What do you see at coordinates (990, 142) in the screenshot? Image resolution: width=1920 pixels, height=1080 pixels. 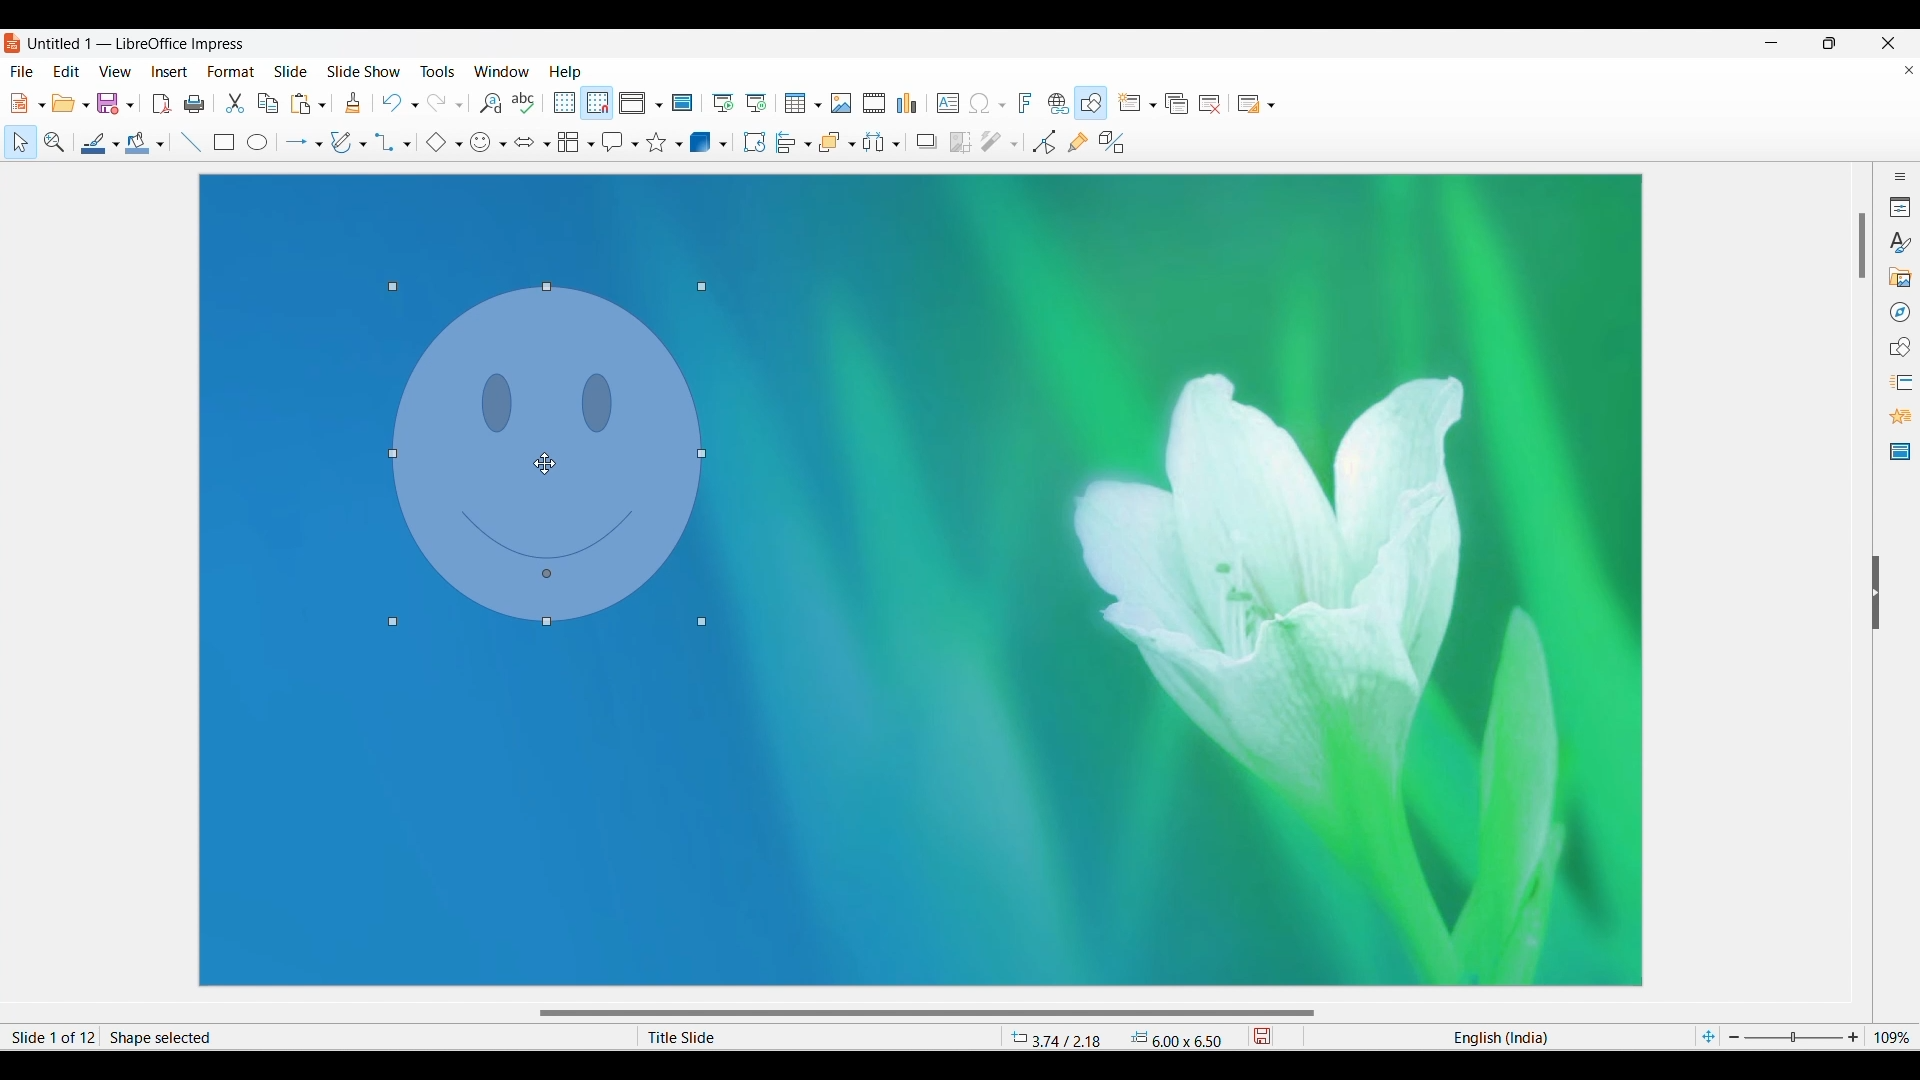 I see `Chosen filter` at bounding box center [990, 142].